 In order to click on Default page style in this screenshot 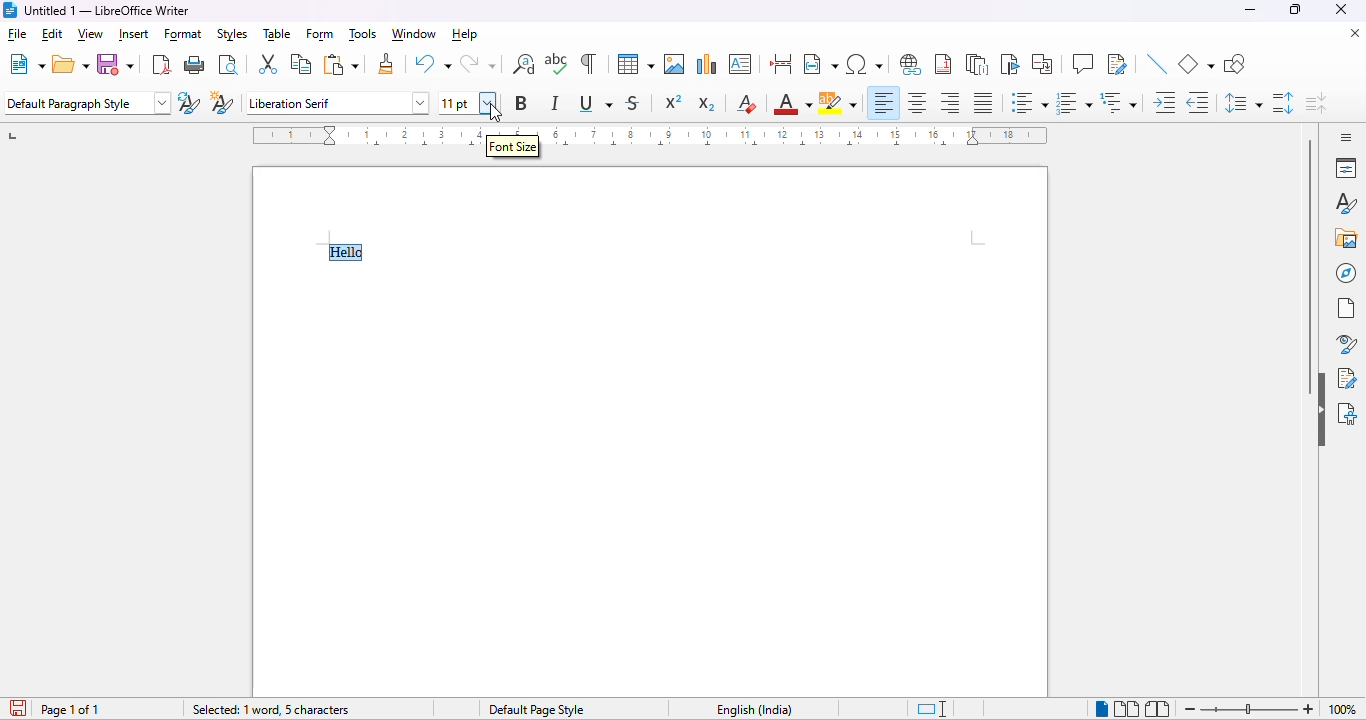, I will do `click(536, 710)`.